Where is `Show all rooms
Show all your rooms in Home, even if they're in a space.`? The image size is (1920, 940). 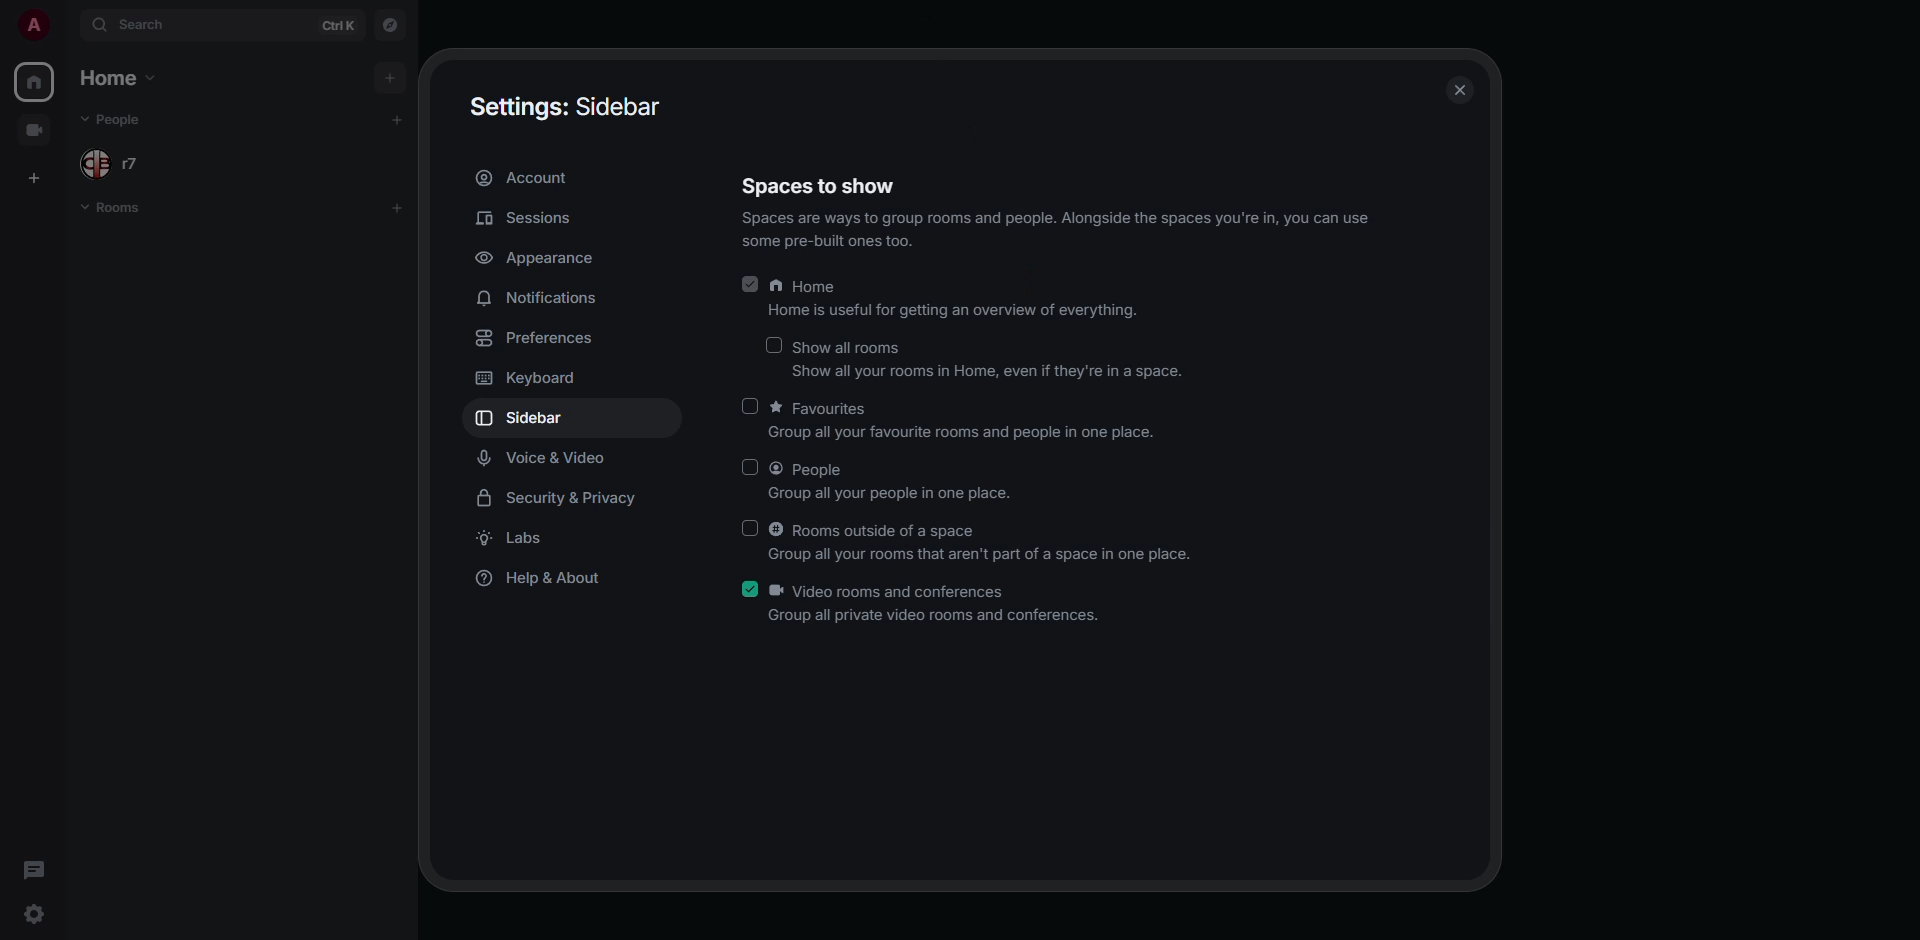 Show all rooms
Show all your rooms in Home, even if they're in a space. is located at coordinates (988, 360).